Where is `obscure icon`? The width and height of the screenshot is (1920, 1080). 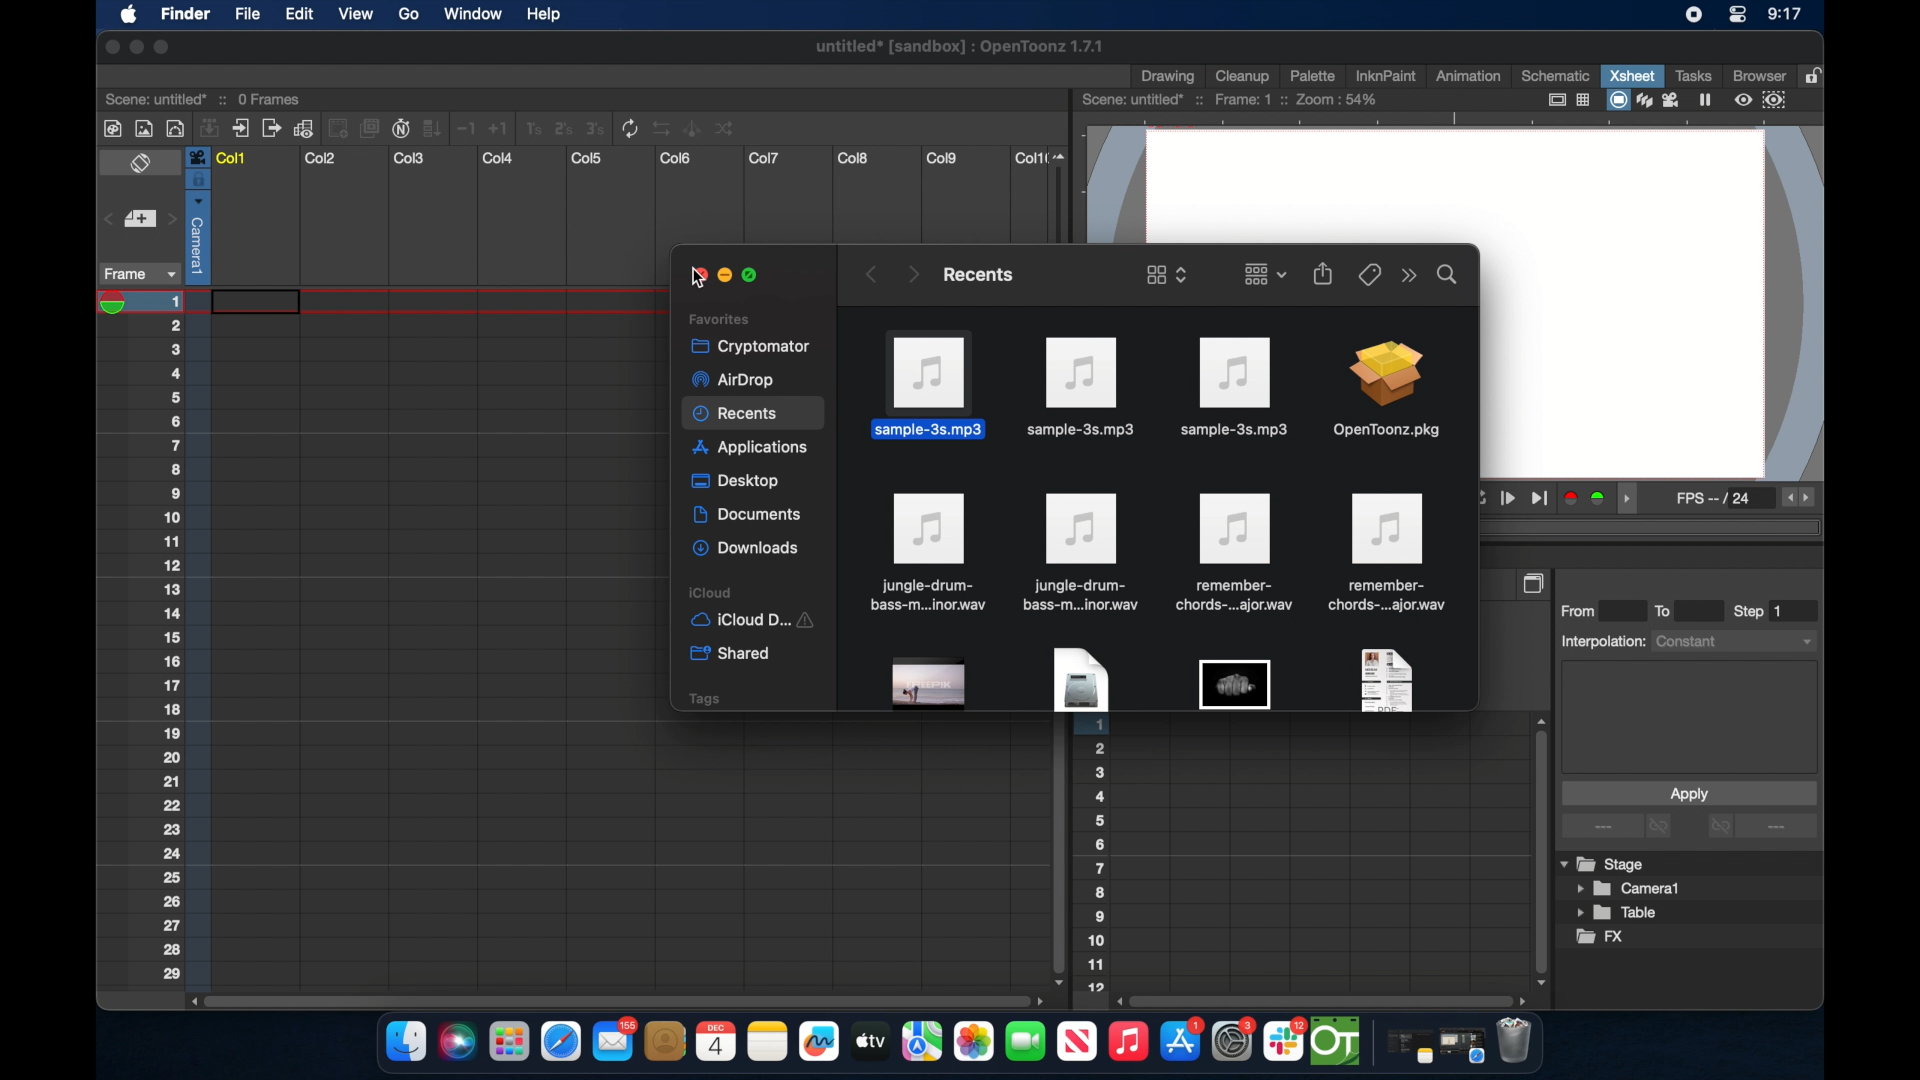
obscure icon is located at coordinates (930, 684).